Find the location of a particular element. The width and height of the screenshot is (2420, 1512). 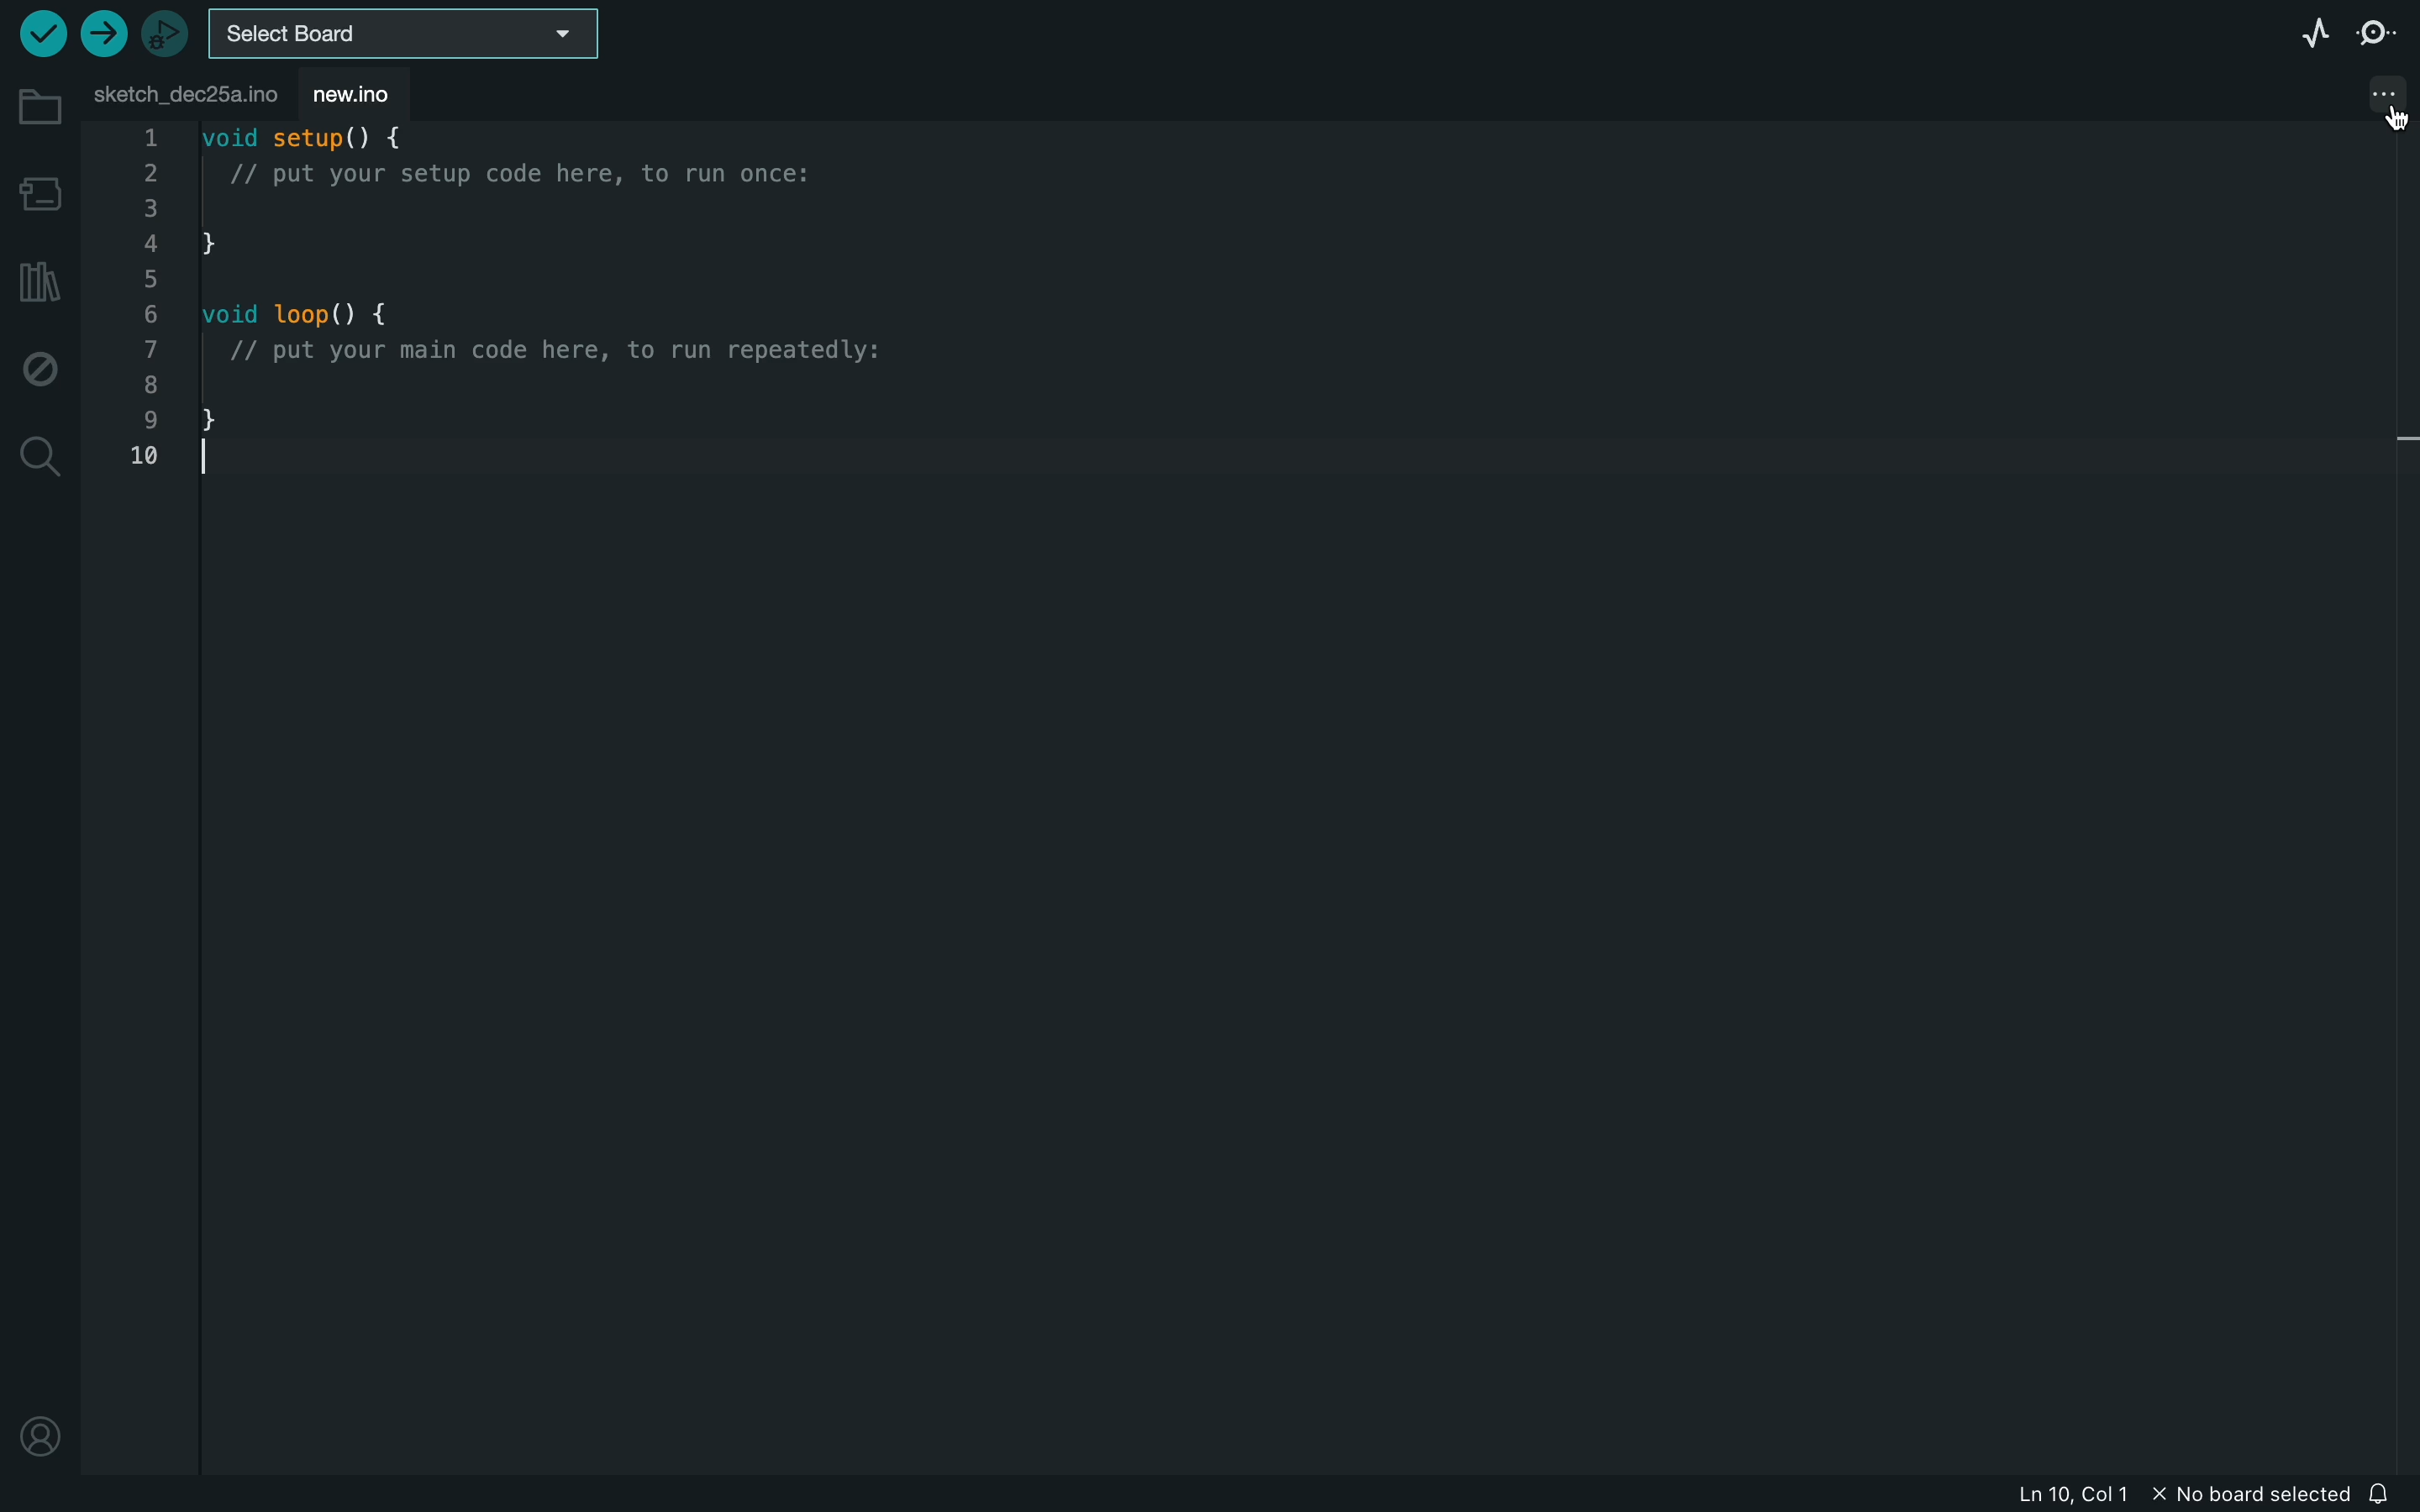

file setting is located at coordinates (2365, 93).